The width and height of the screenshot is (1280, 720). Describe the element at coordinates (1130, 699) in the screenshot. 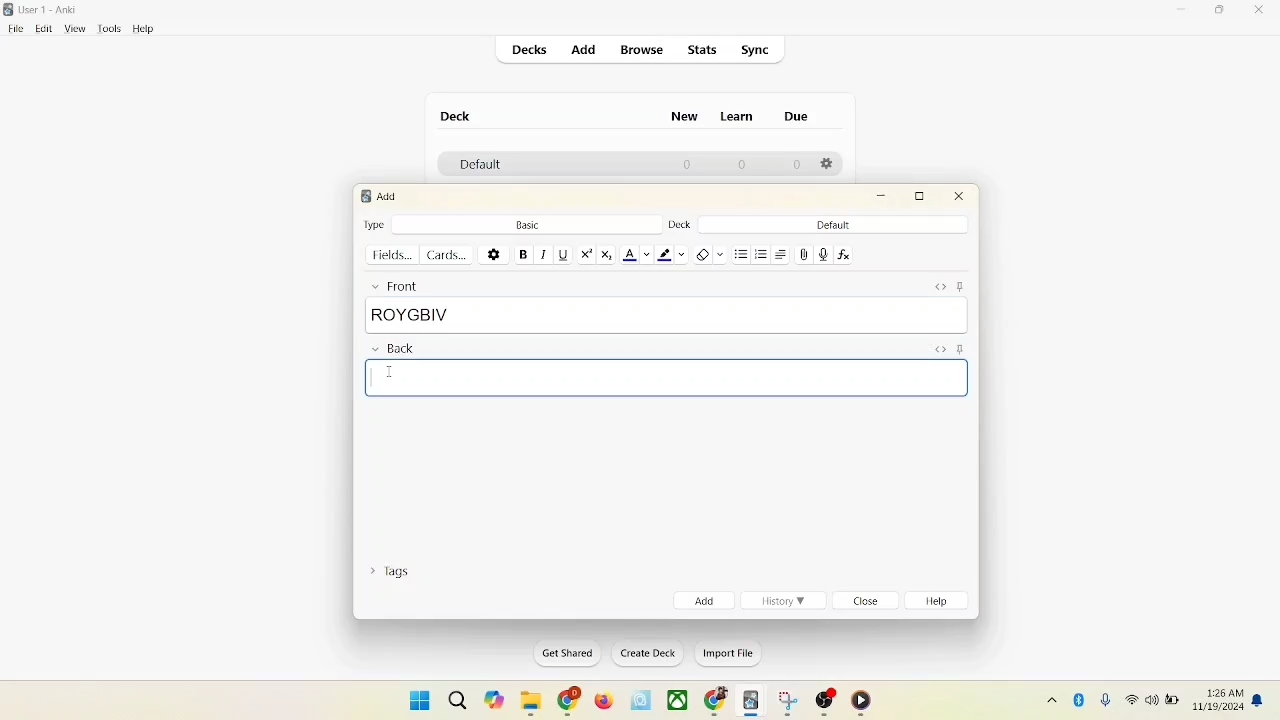

I see `wifi` at that location.